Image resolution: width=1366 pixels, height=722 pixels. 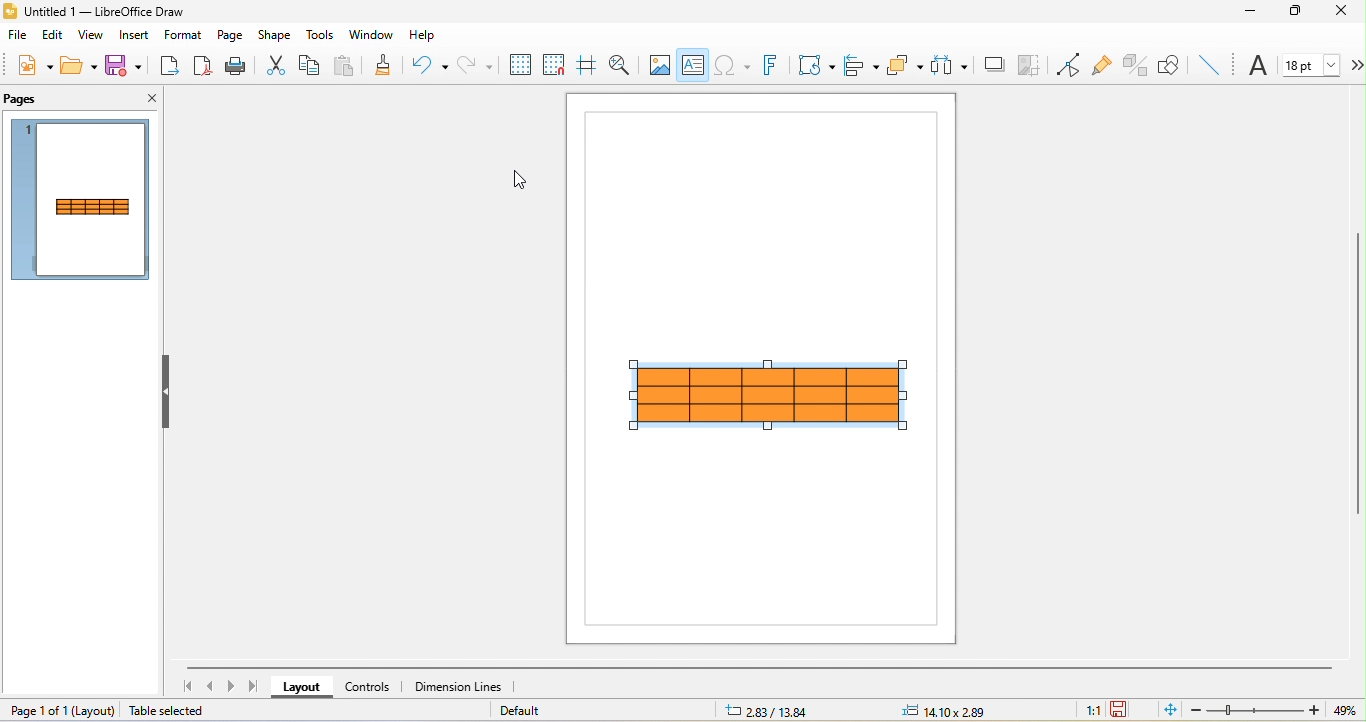 What do you see at coordinates (693, 65) in the screenshot?
I see `text box` at bounding box center [693, 65].